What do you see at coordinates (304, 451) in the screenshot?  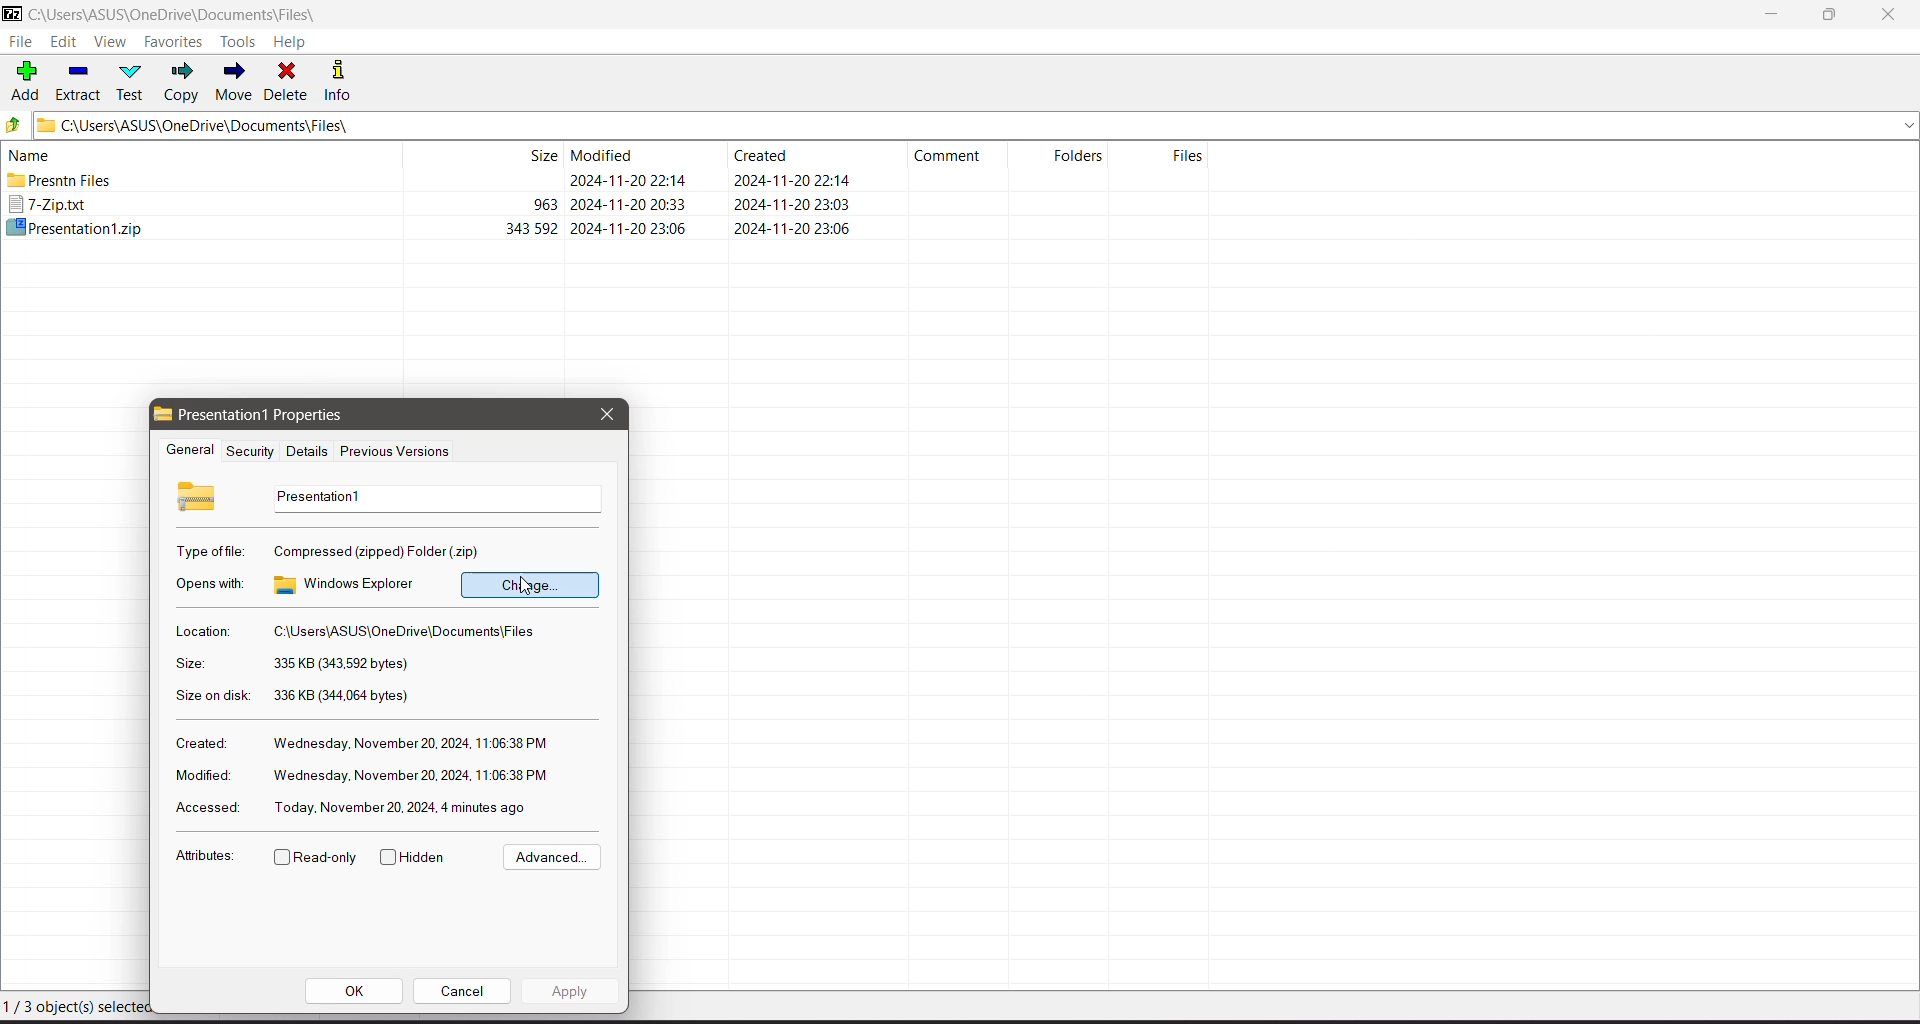 I see `Details` at bounding box center [304, 451].